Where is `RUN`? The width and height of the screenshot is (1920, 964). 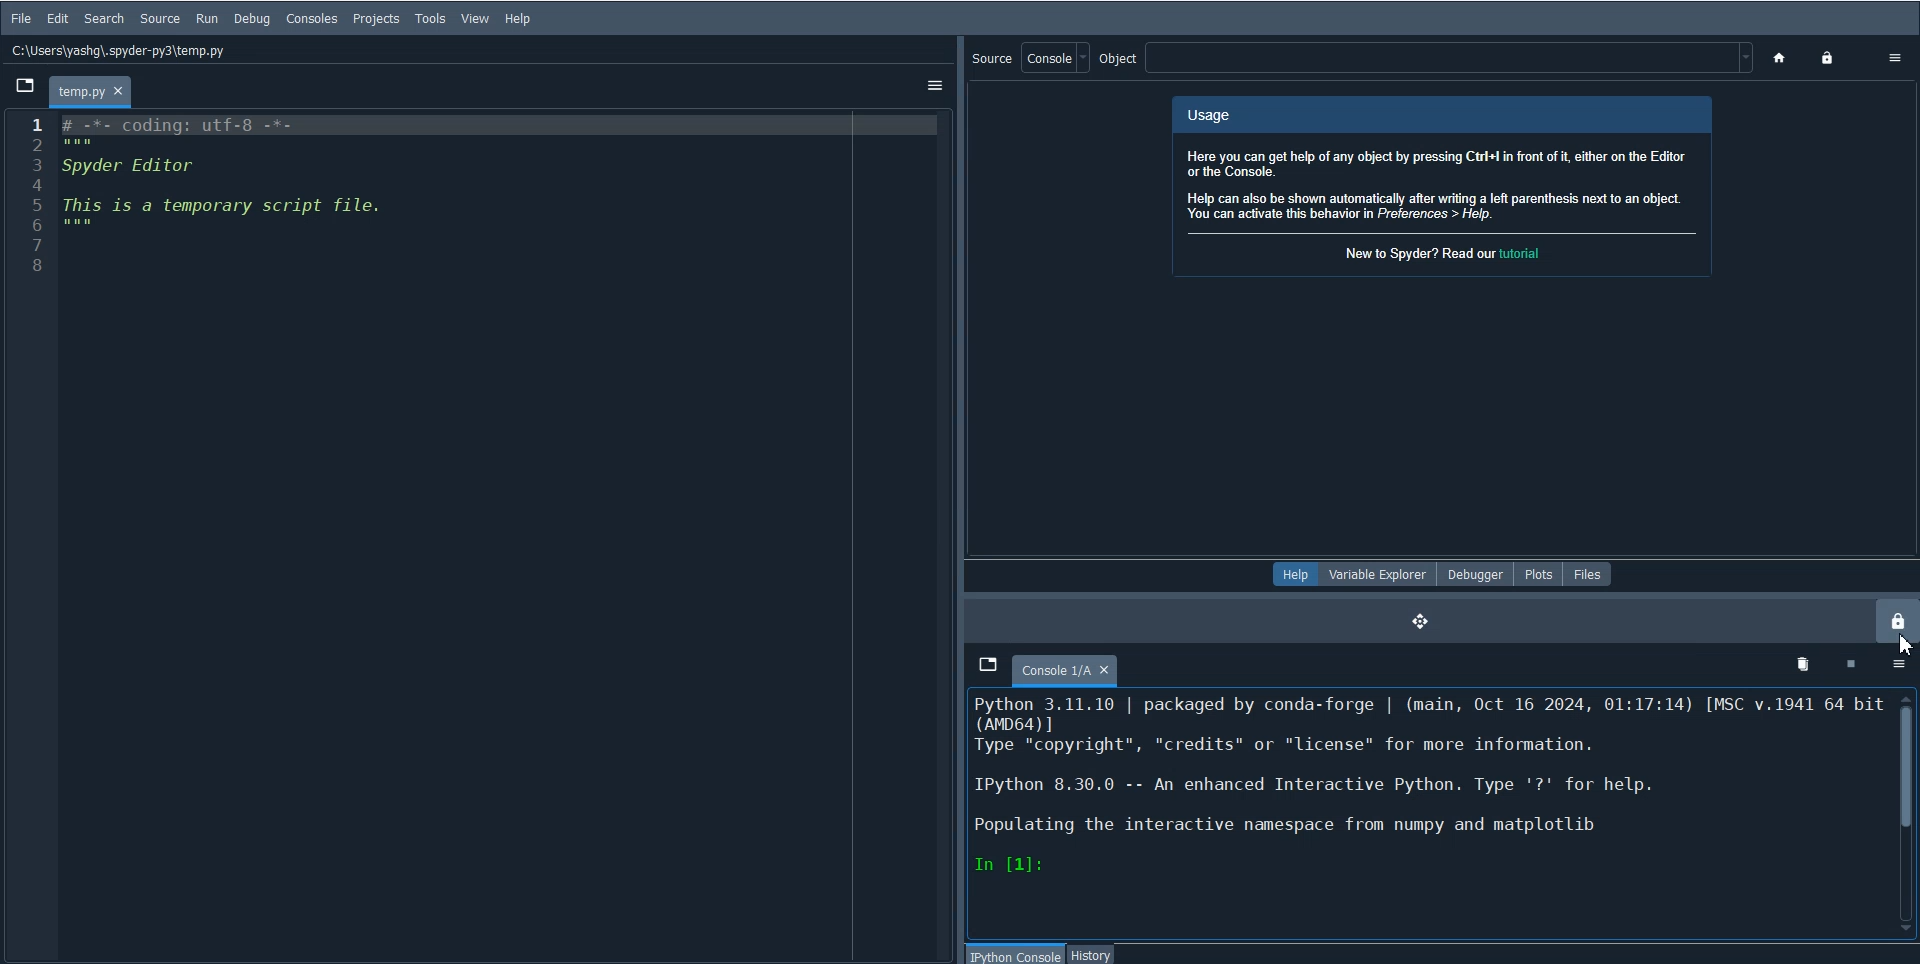
RUN is located at coordinates (206, 18).